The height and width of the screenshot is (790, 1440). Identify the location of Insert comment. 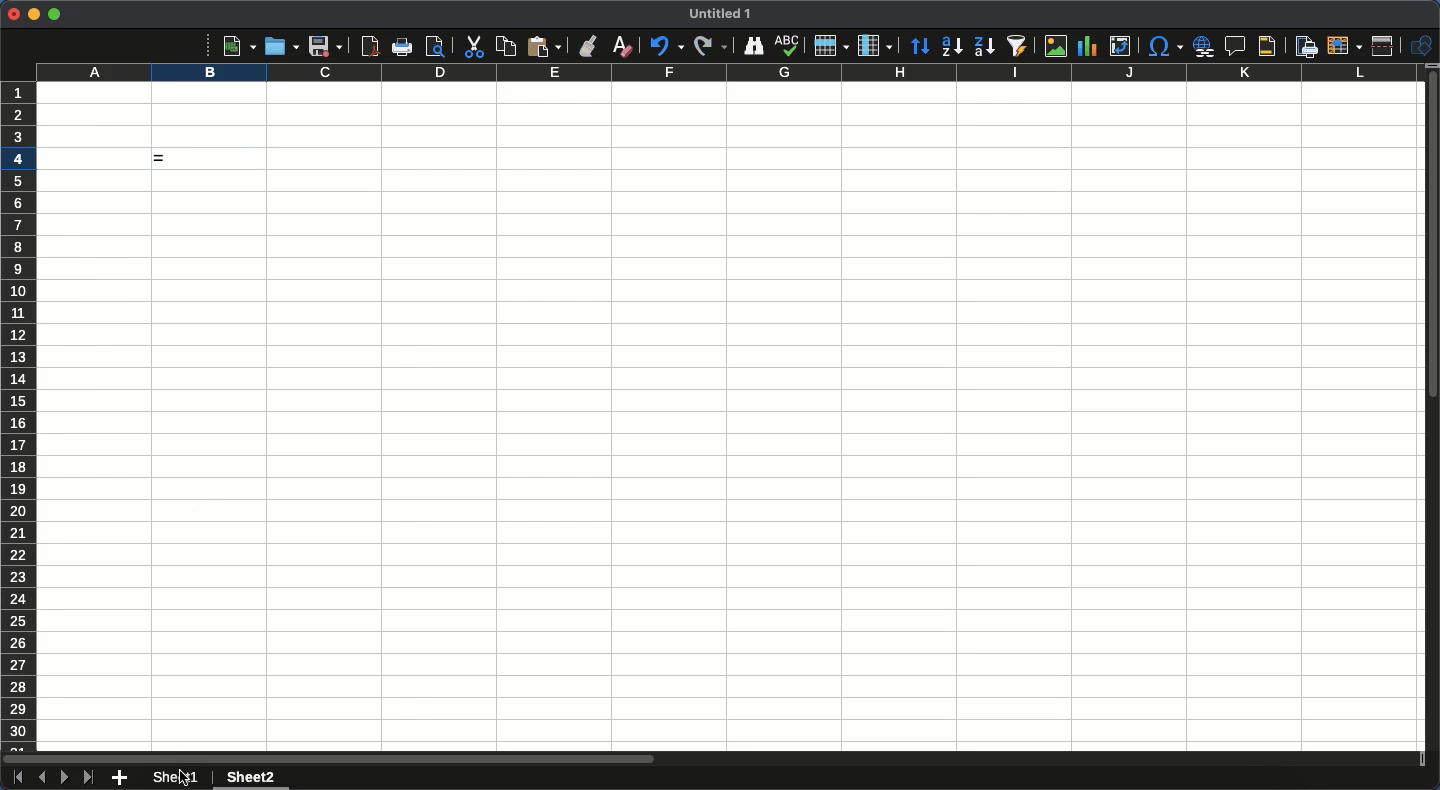
(1238, 47).